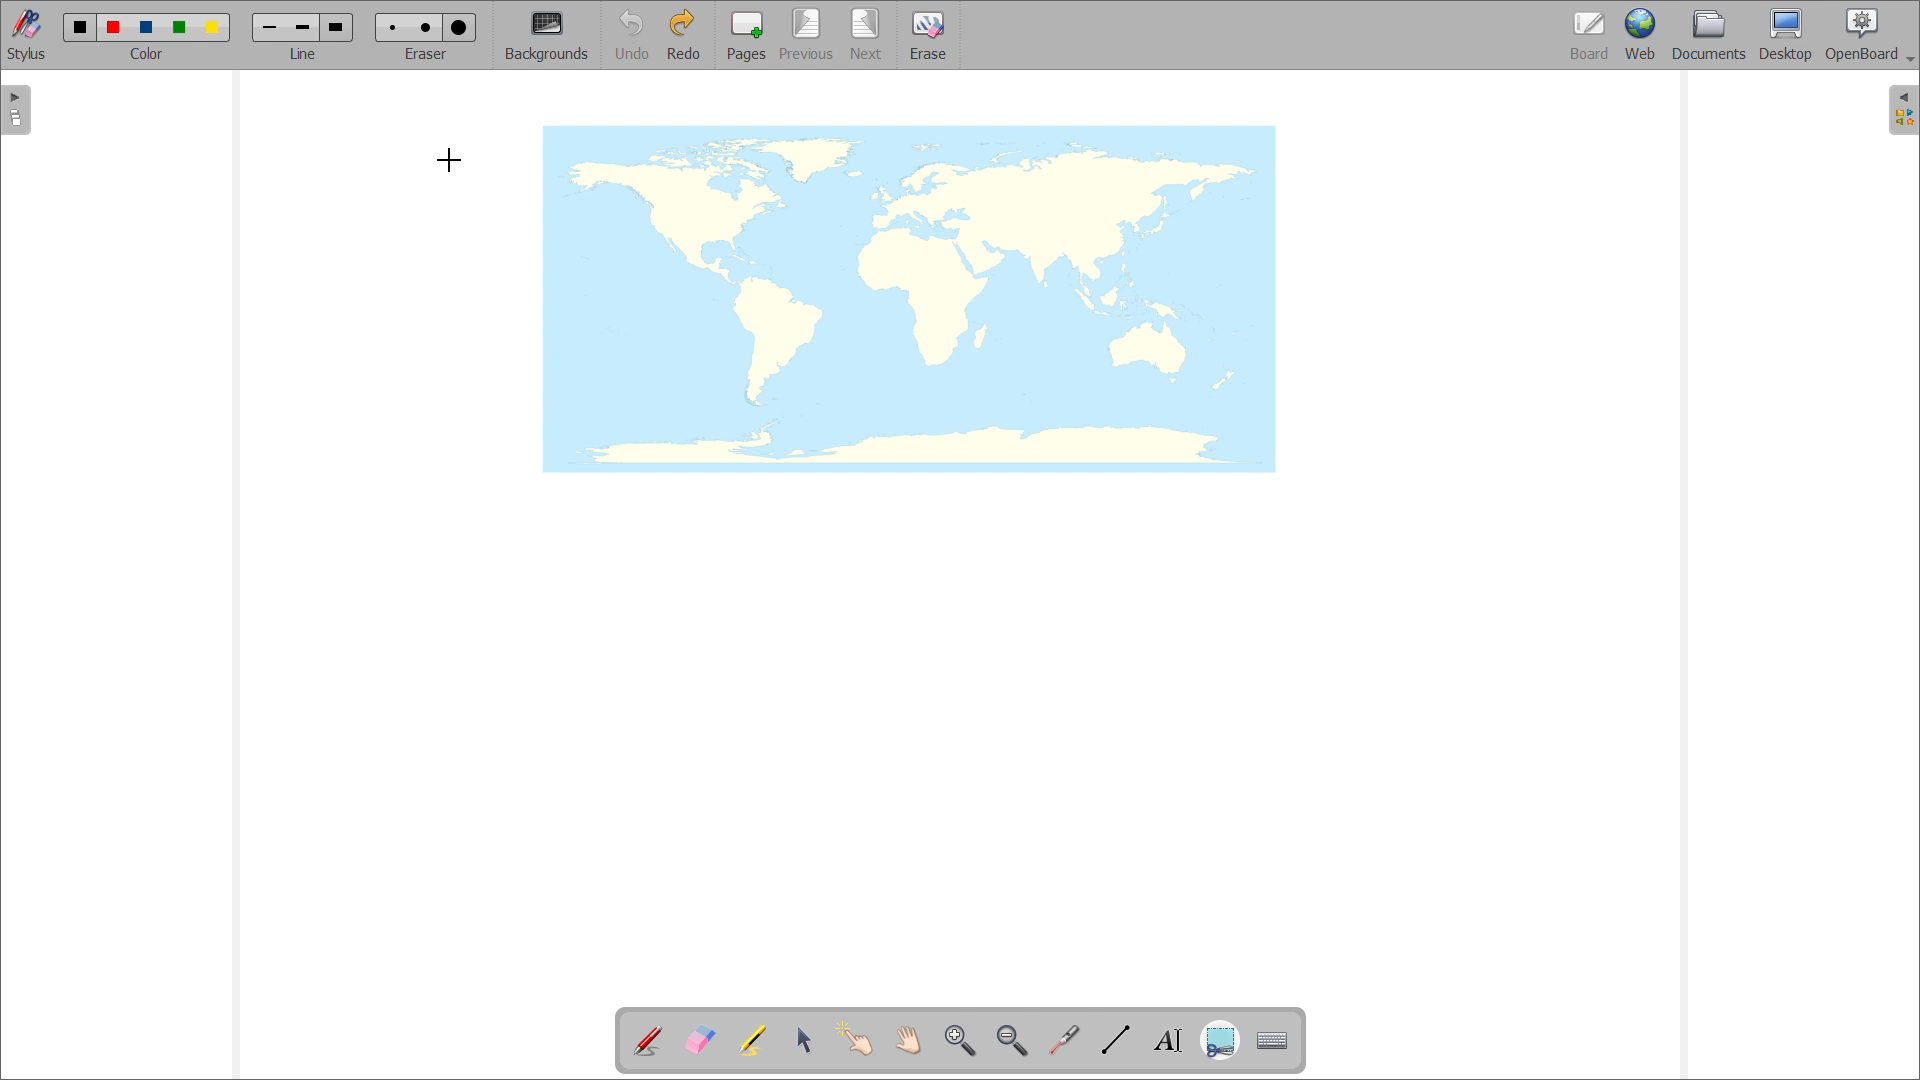  I want to click on erase annotations, so click(699, 1039).